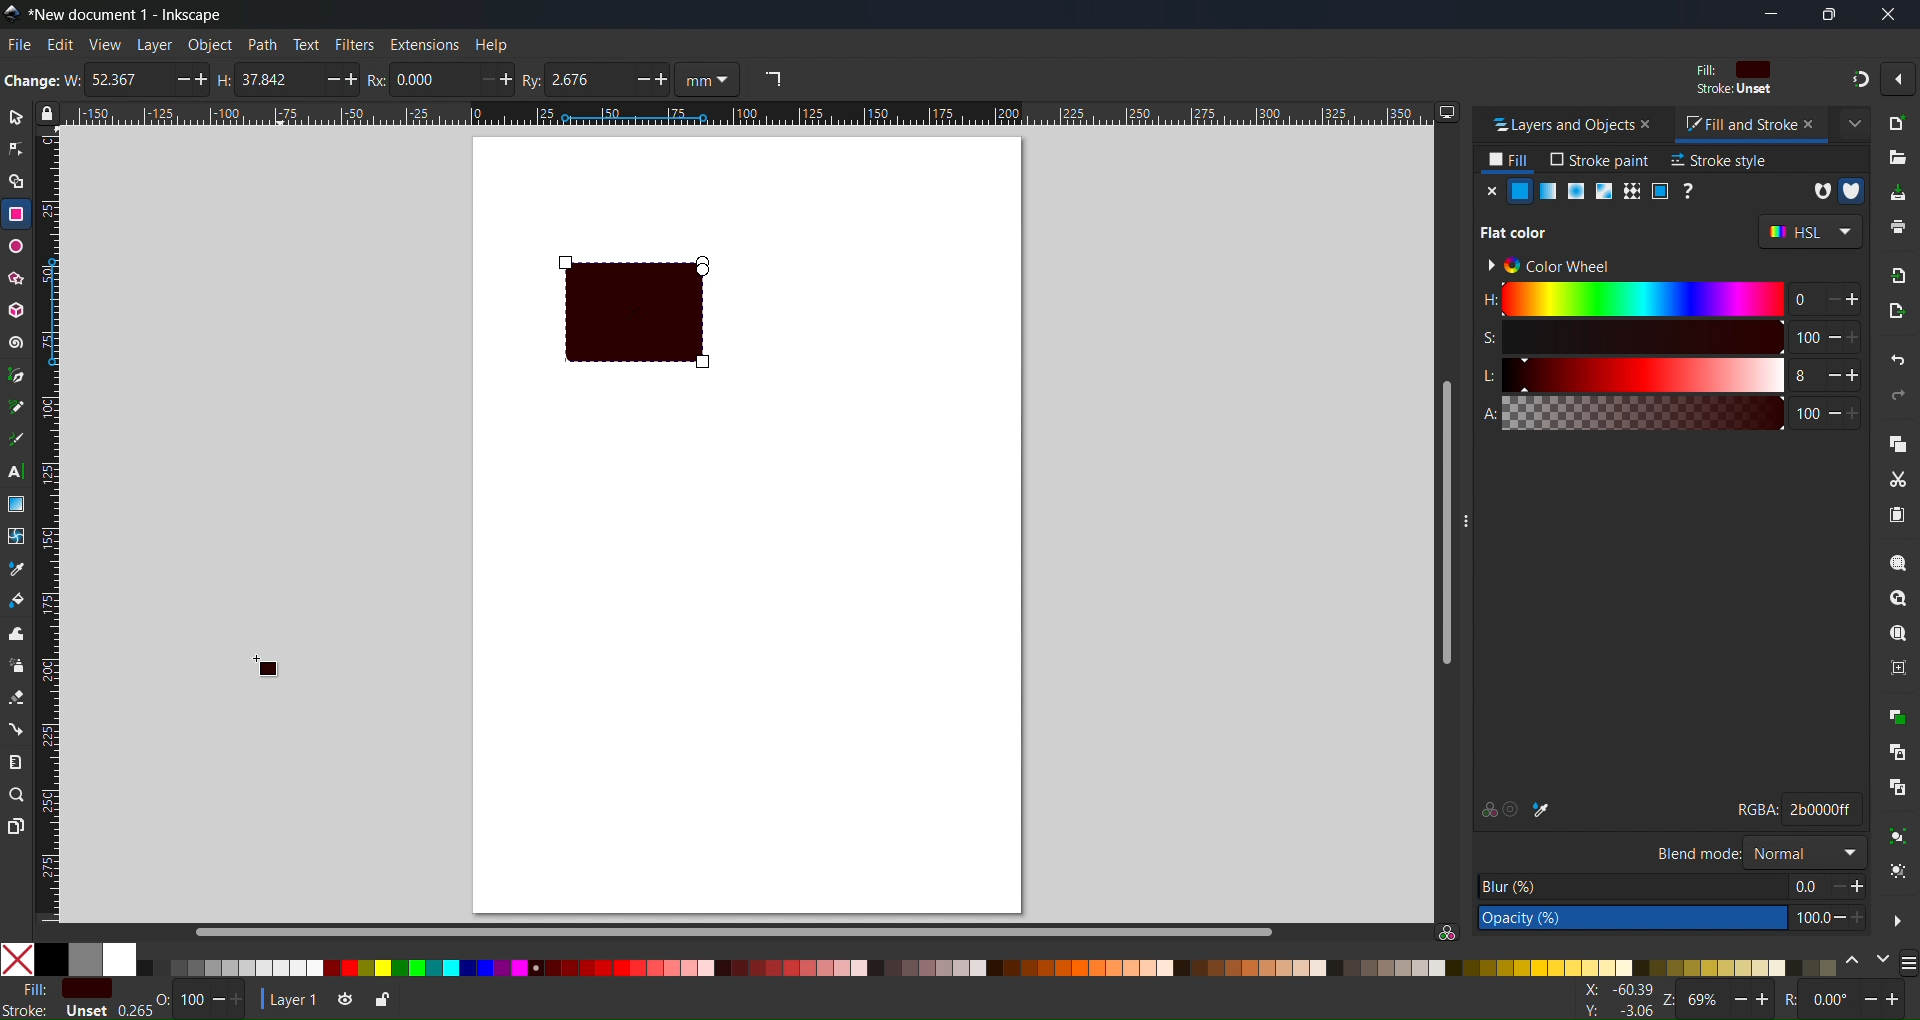  I want to click on Rx:, so click(381, 80).